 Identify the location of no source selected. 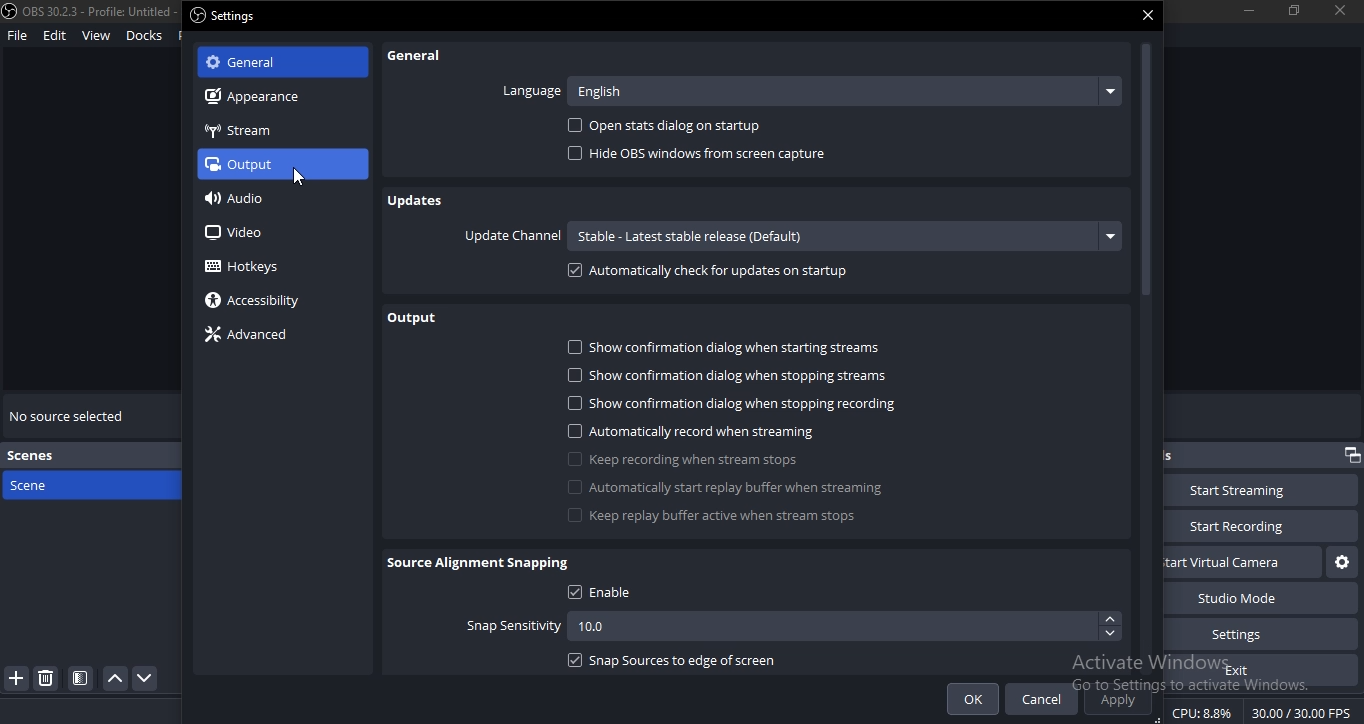
(71, 413).